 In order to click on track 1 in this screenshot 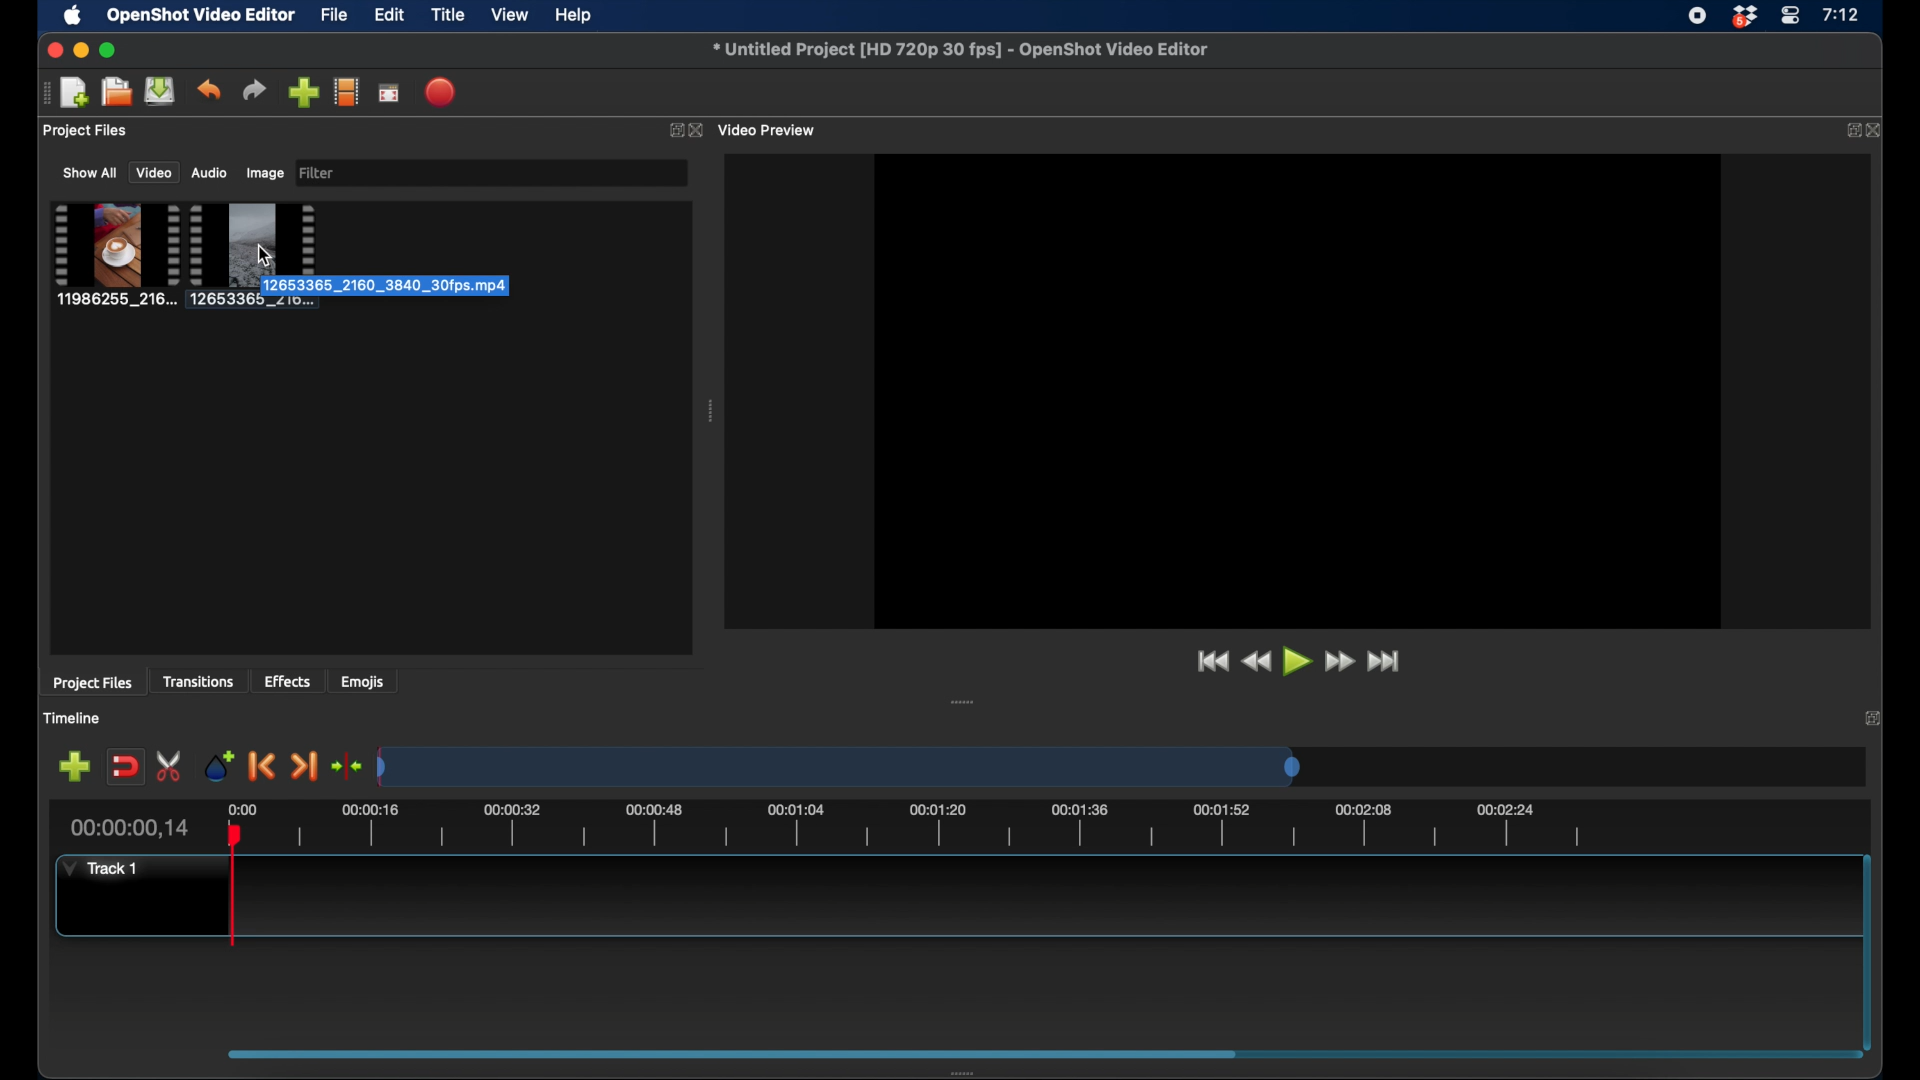, I will do `click(101, 869)`.